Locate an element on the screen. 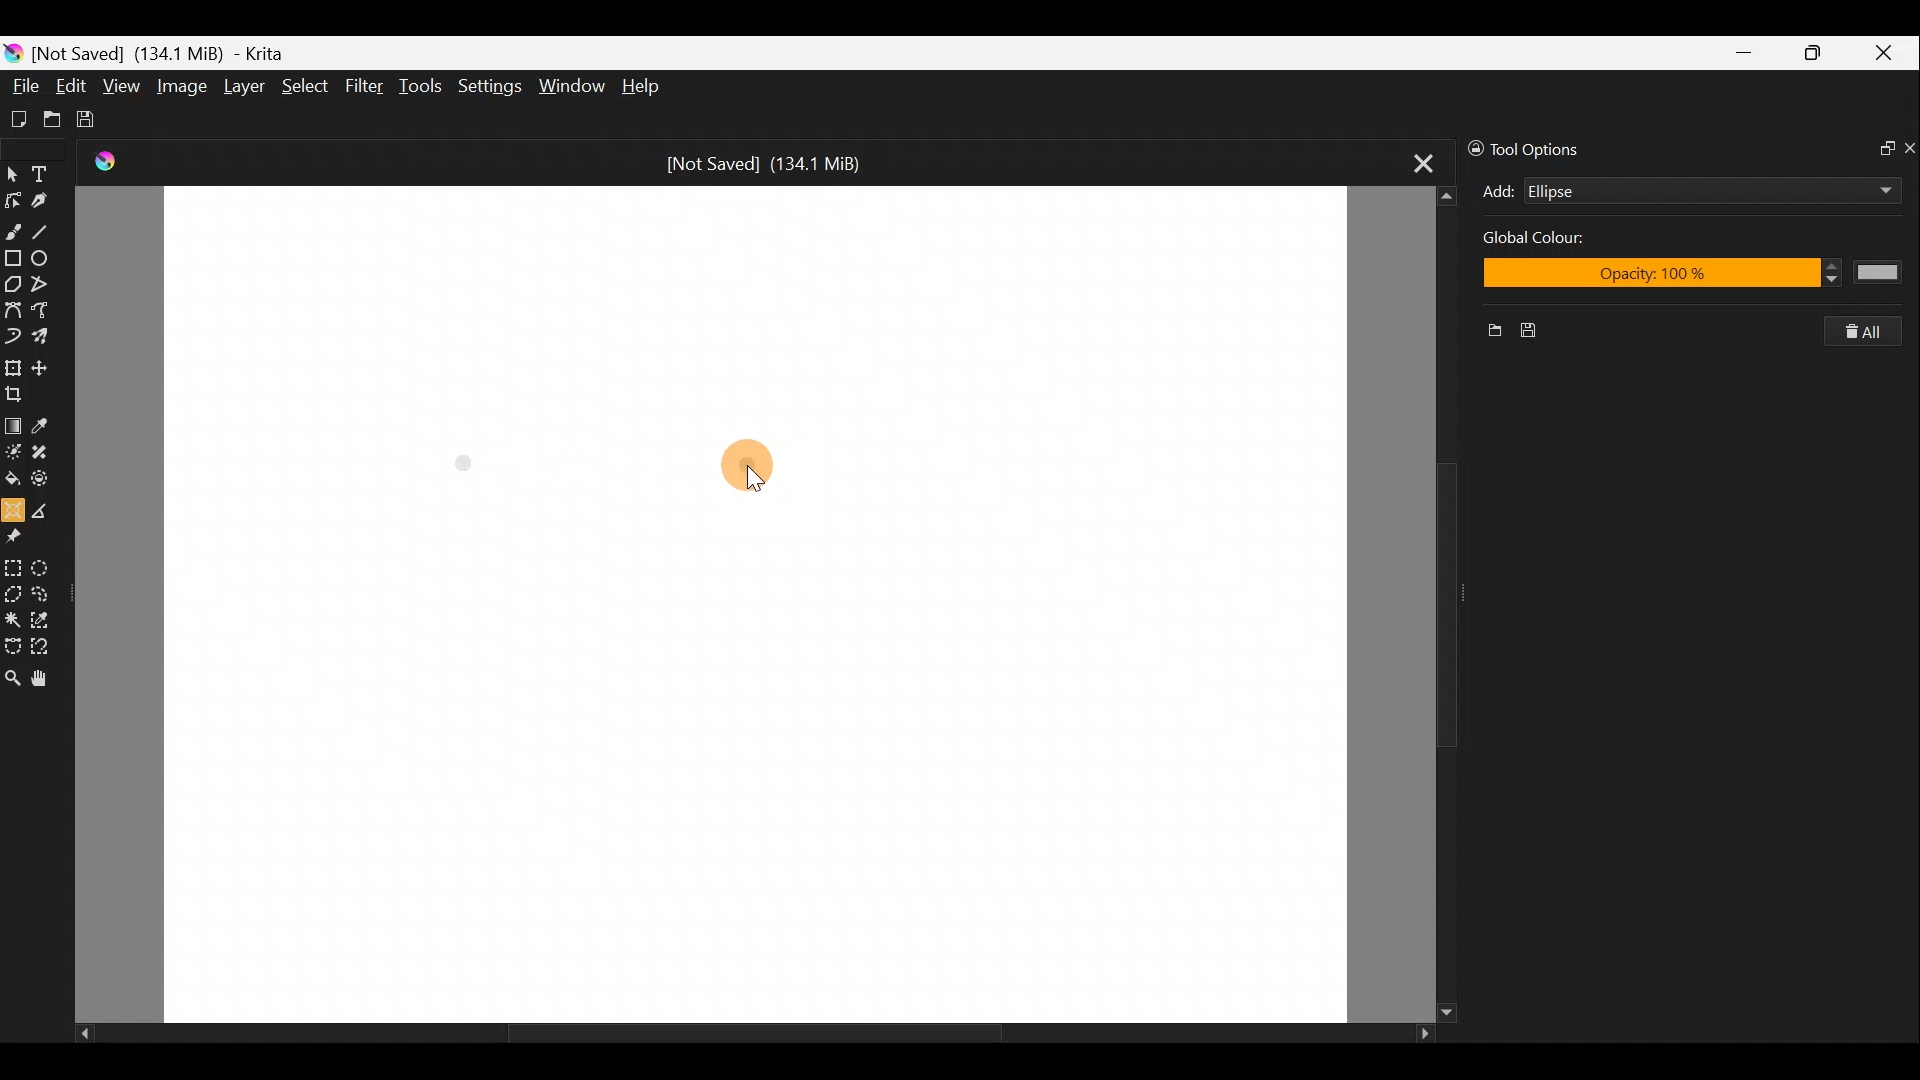  Text tool is located at coordinates (44, 170).